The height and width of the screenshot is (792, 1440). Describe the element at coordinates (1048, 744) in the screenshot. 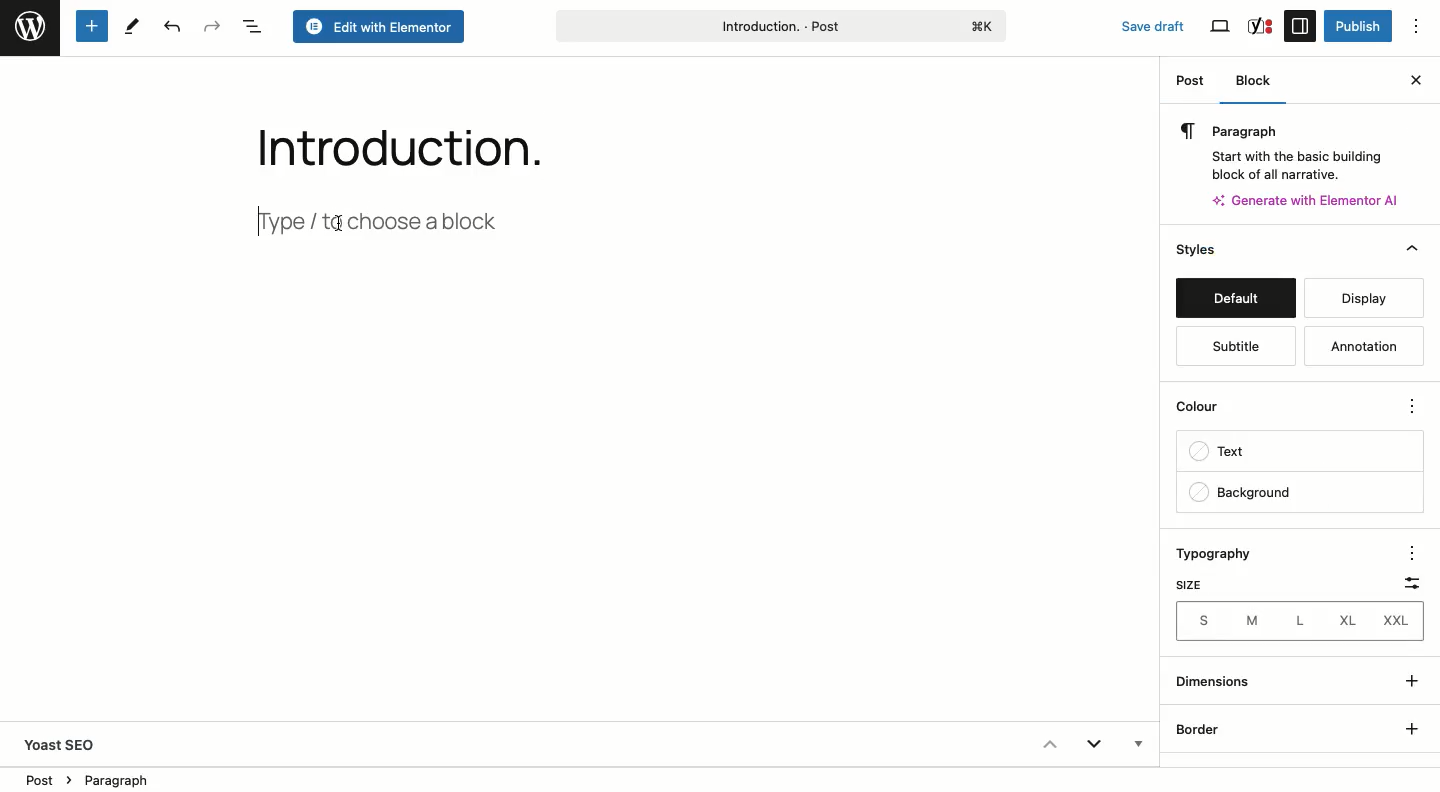

I see `Collapse` at that location.